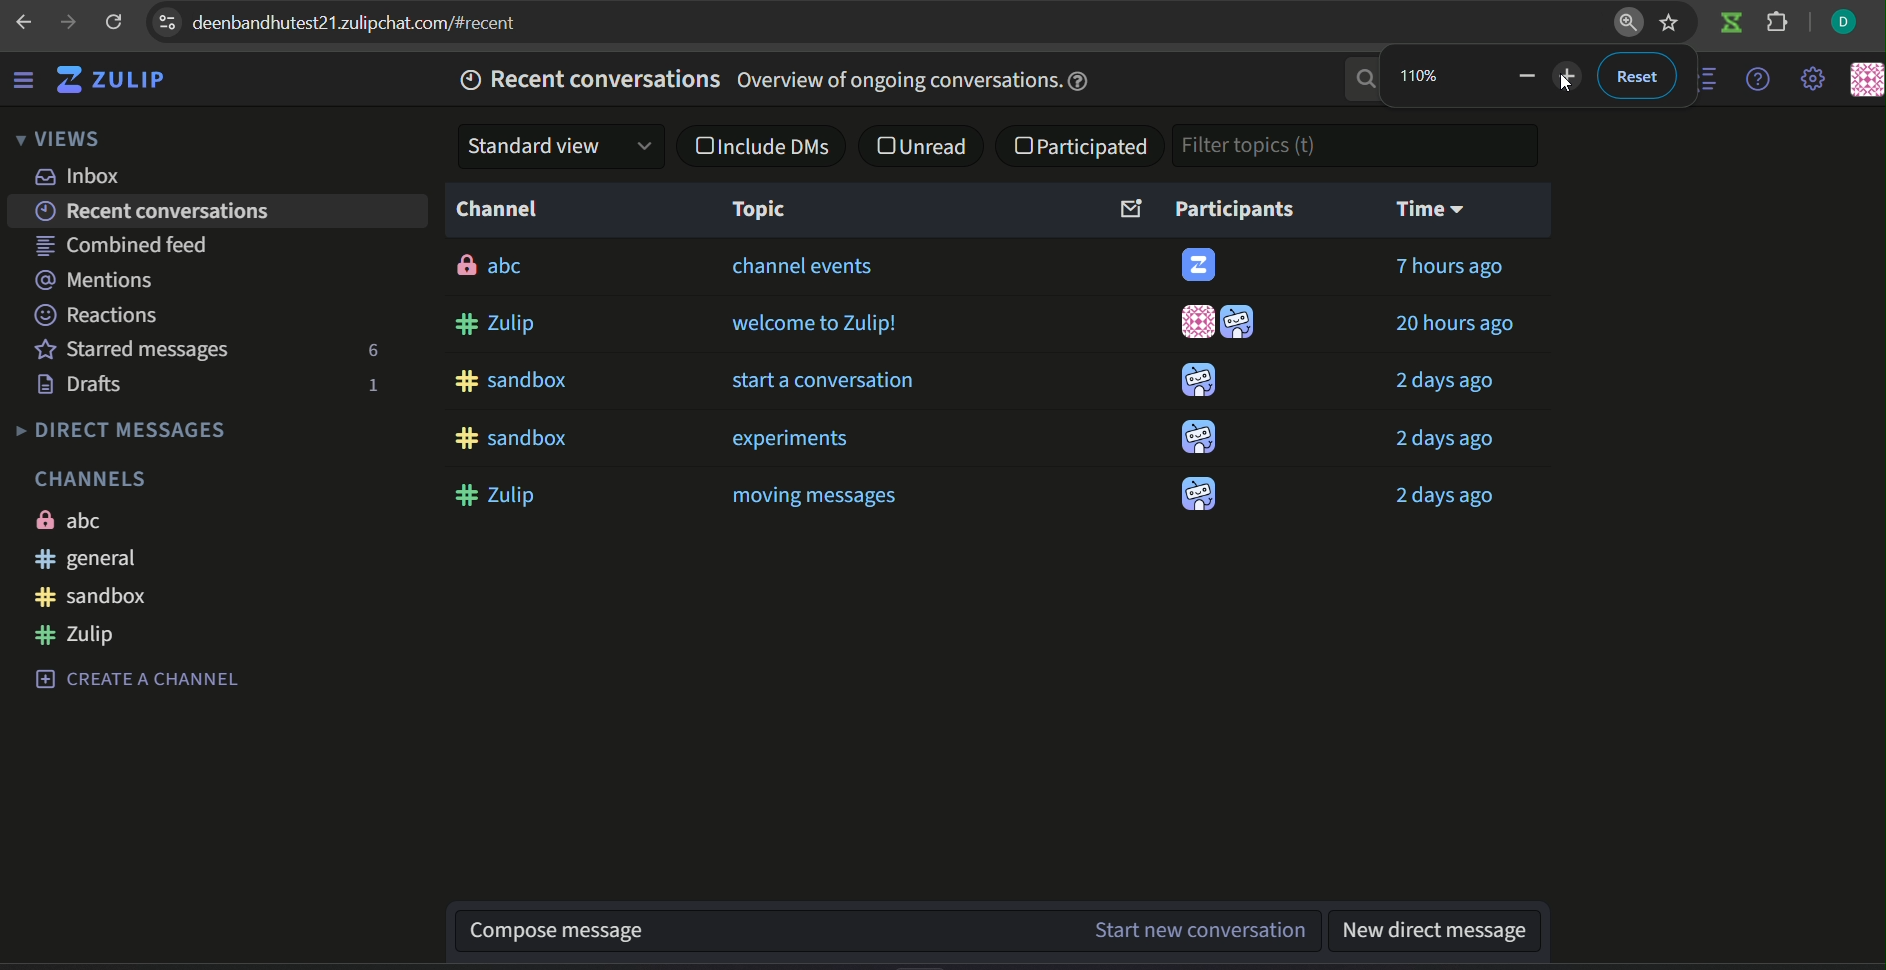  I want to click on #zulip, so click(502, 497).